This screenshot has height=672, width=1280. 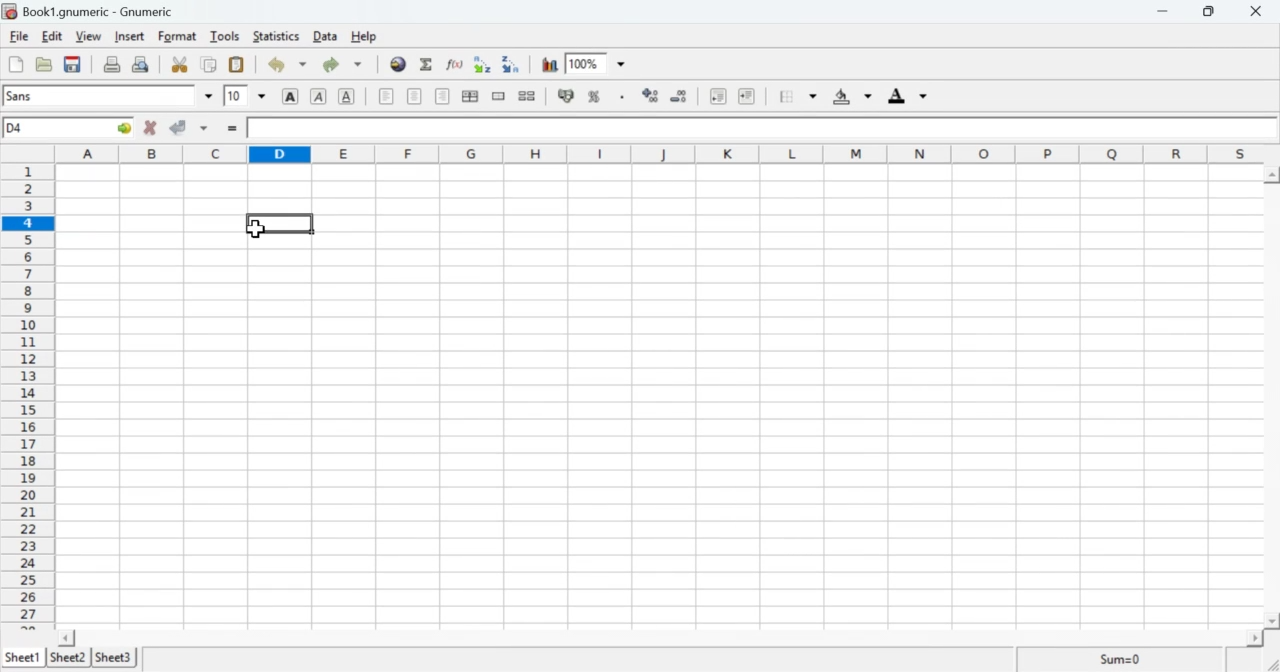 What do you see at coordinates (851, 98) in the screenshot?
I see `Background` at bounding box center [851, 98].